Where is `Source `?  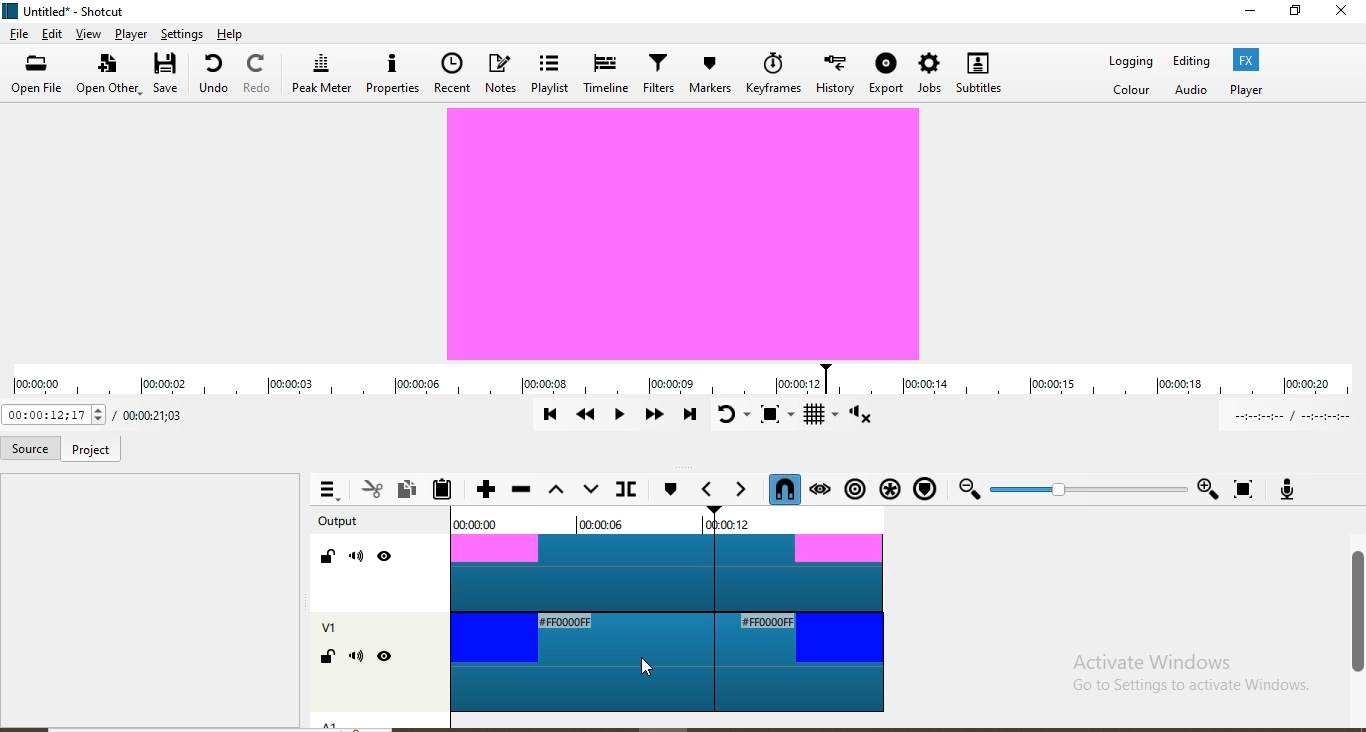
Source  is located at coordinates (29, 449).